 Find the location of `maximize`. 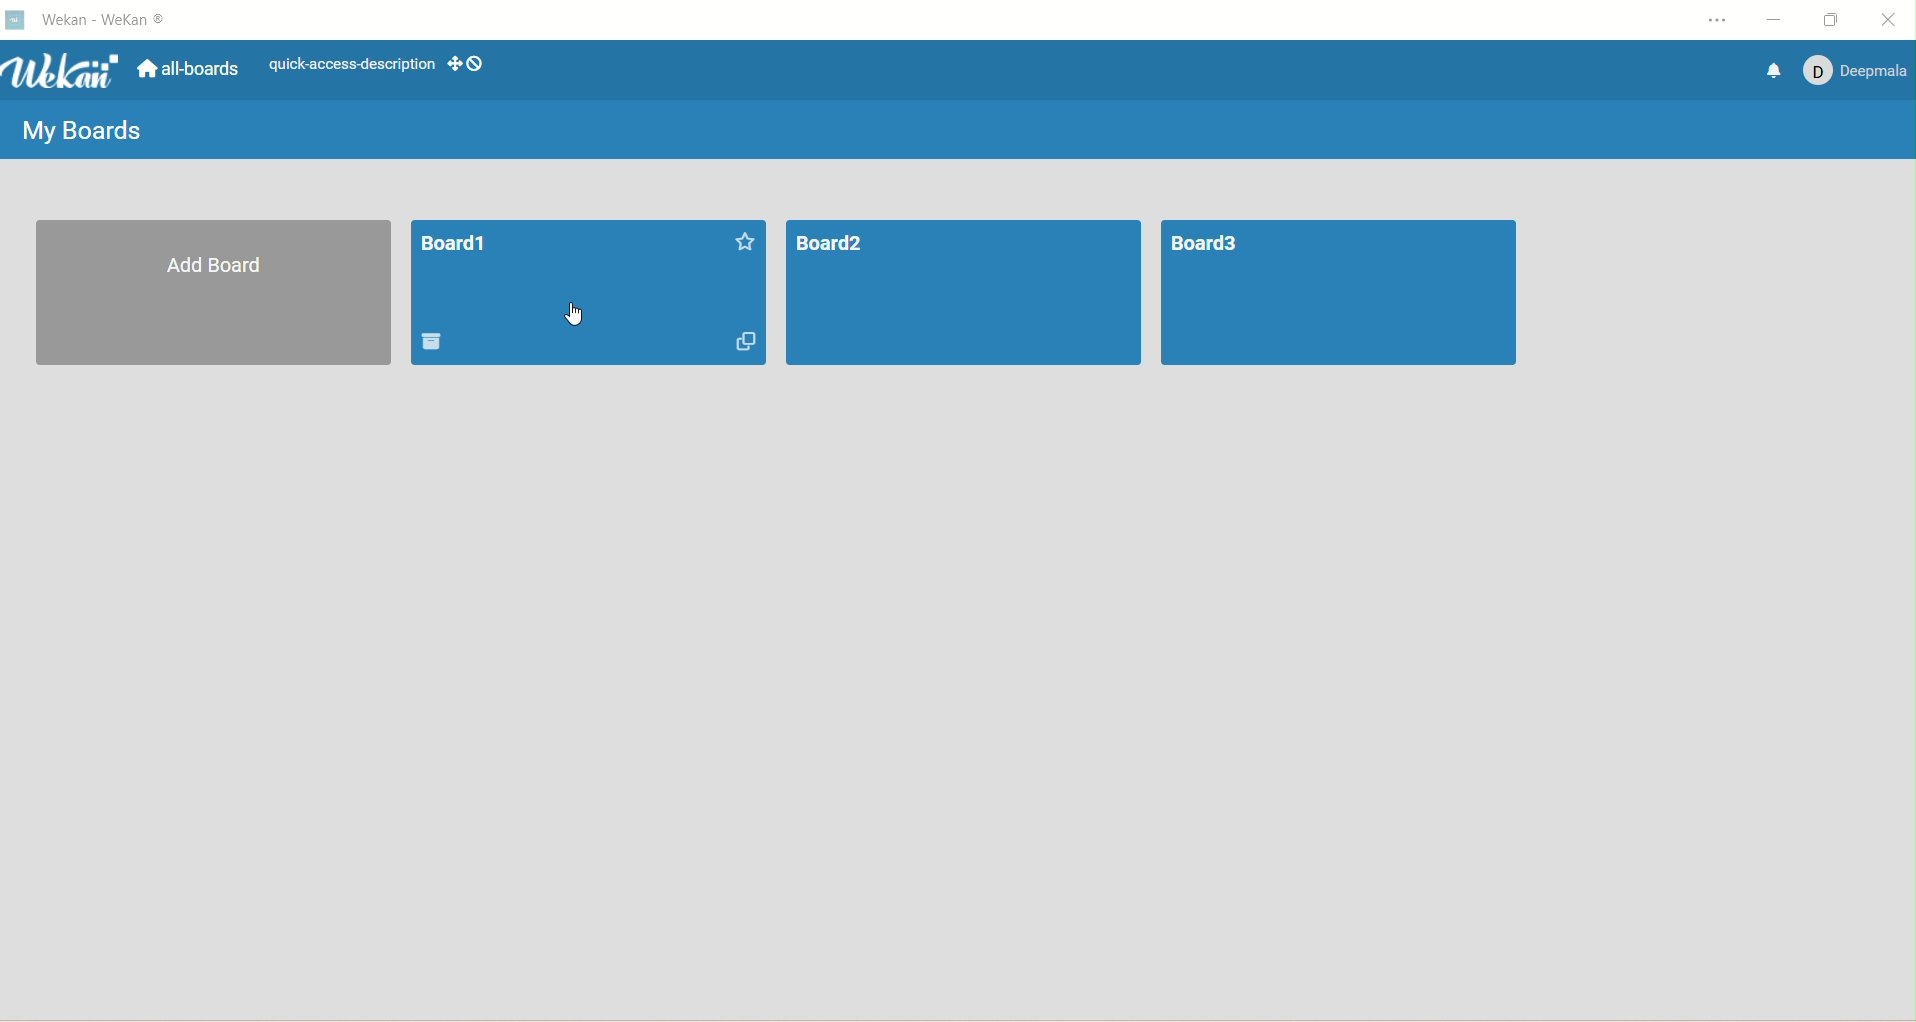

maximize is located at coordinates (1838, 18).